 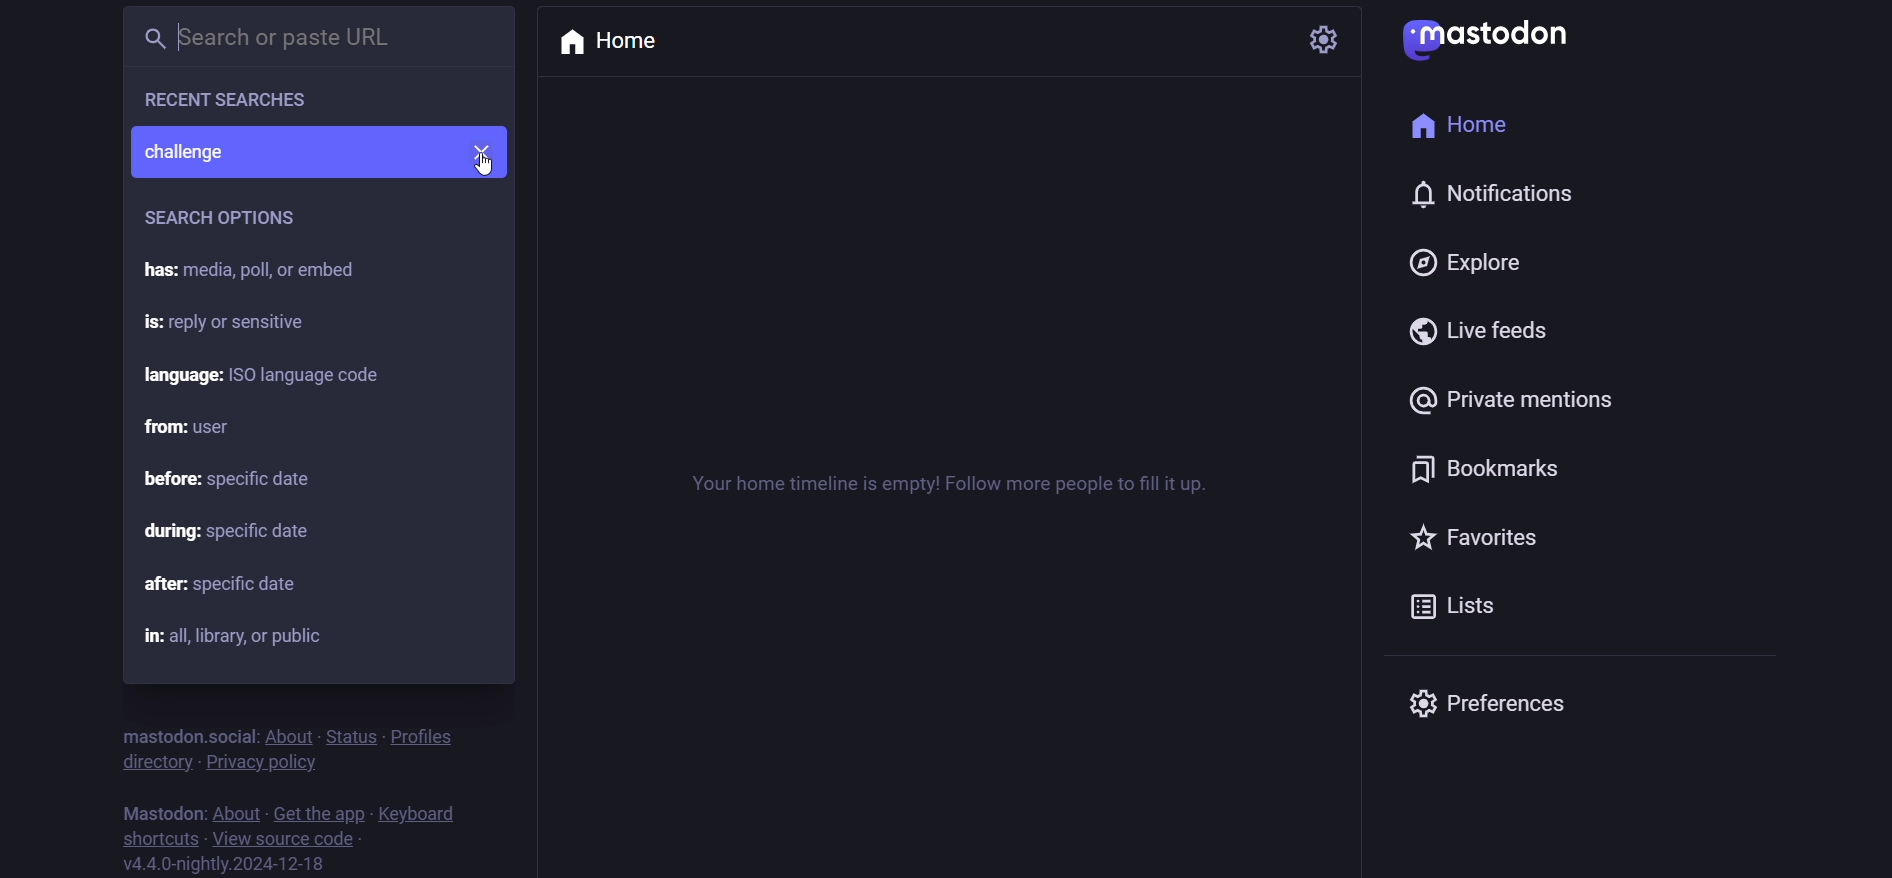 I want to click on after, so click(x=233, y=582).